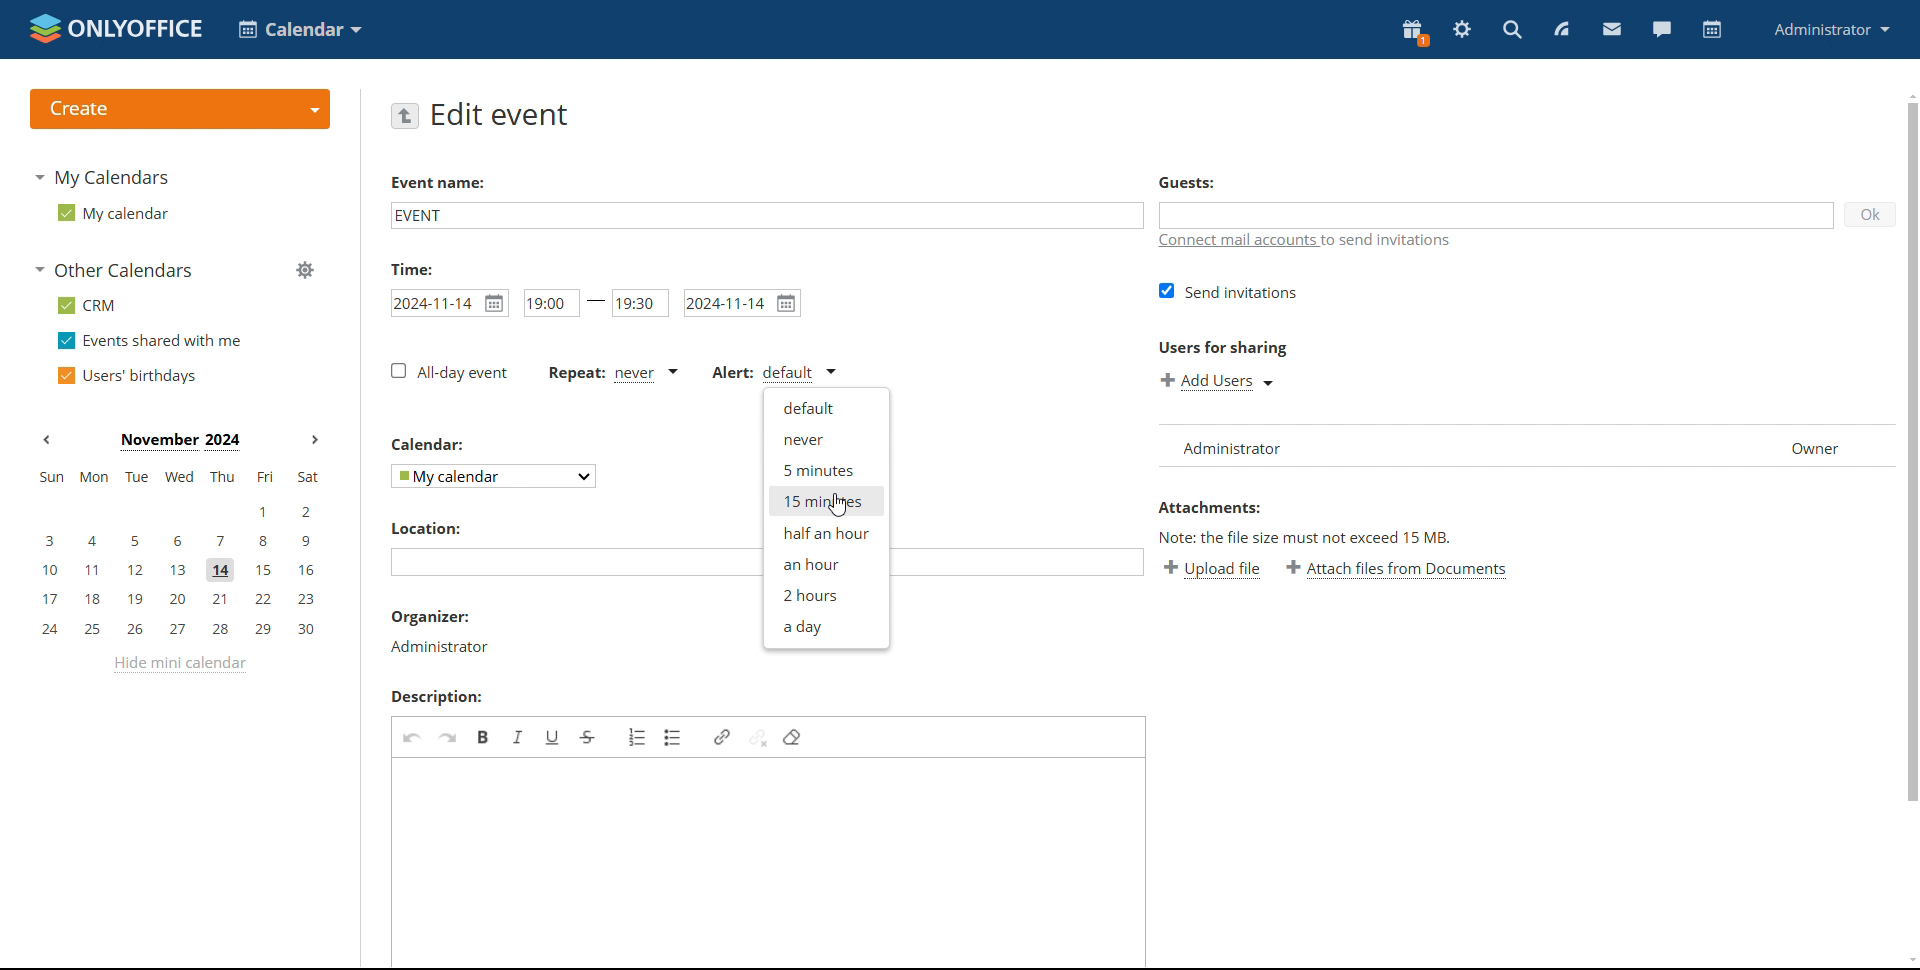  Describe the element at coordinates (1870, 215) in the screenshot. I see `ok` at that location.